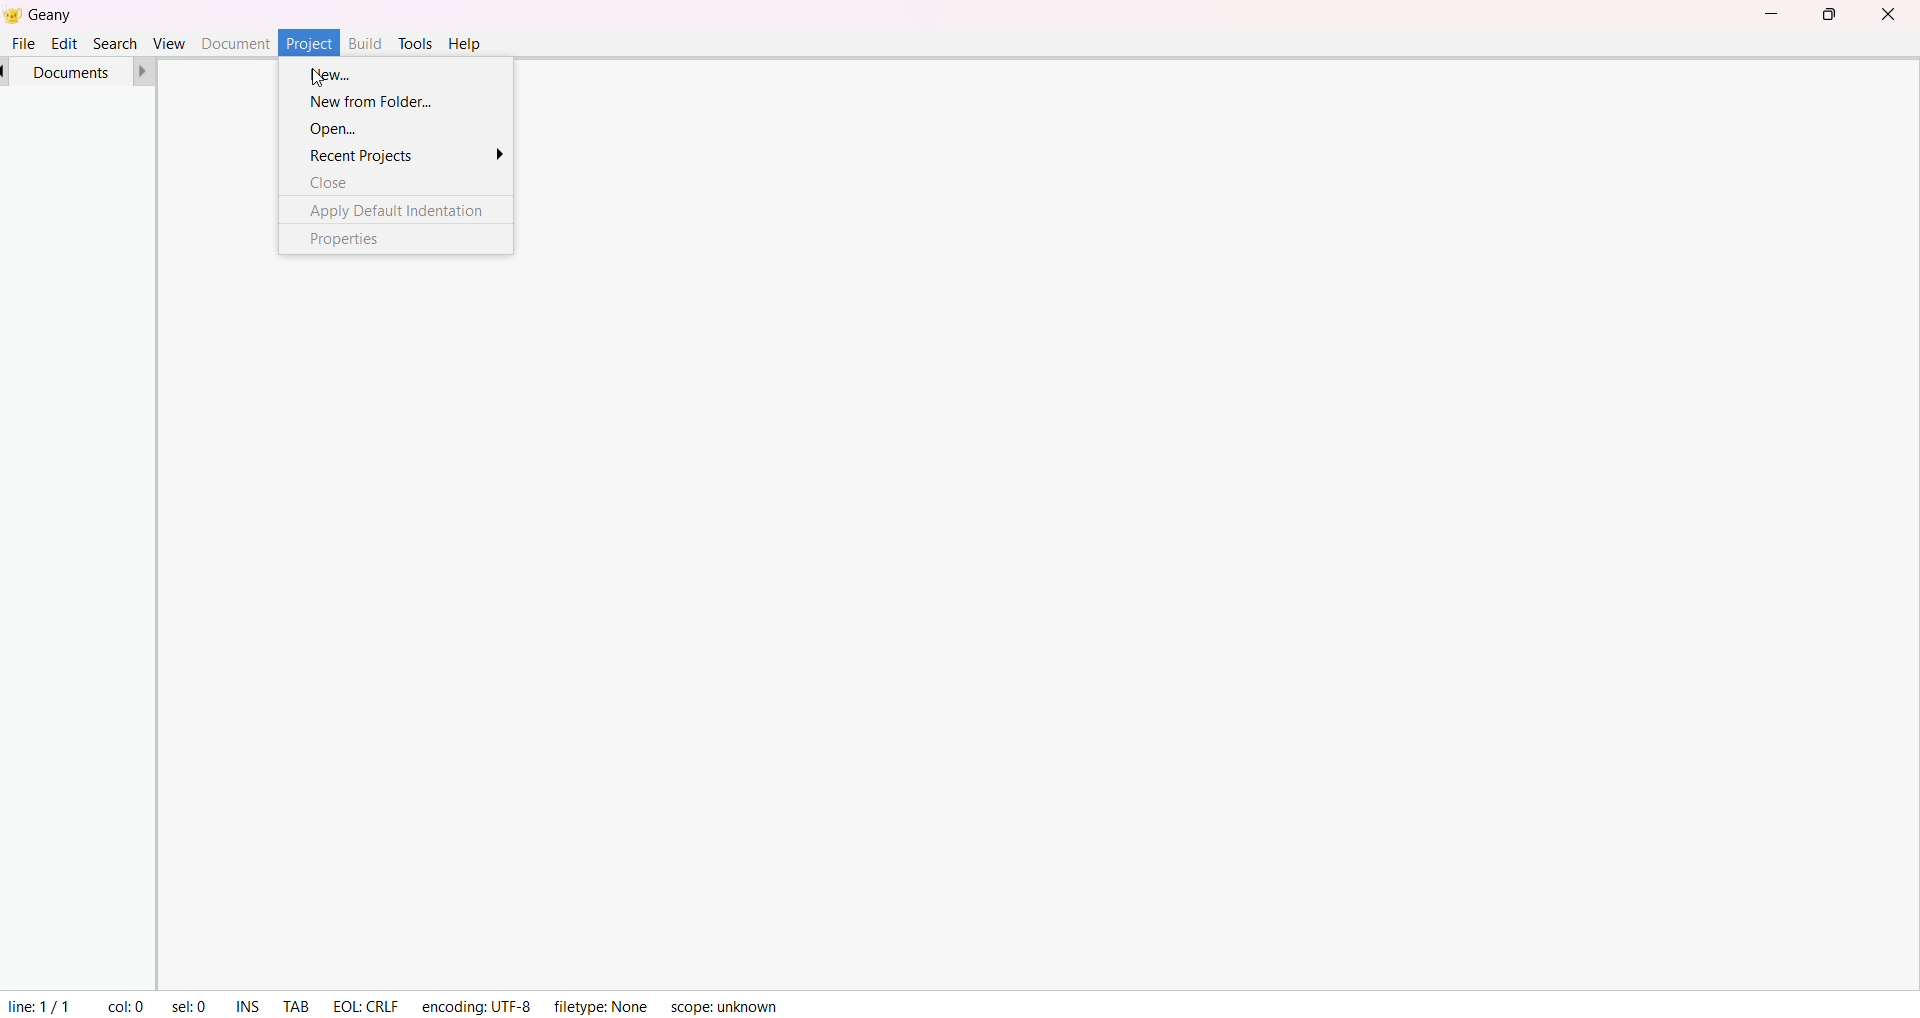 Image resolution: width=1920 pixels, height=1018 pixels. I want to click on forward, so click(144, 71).